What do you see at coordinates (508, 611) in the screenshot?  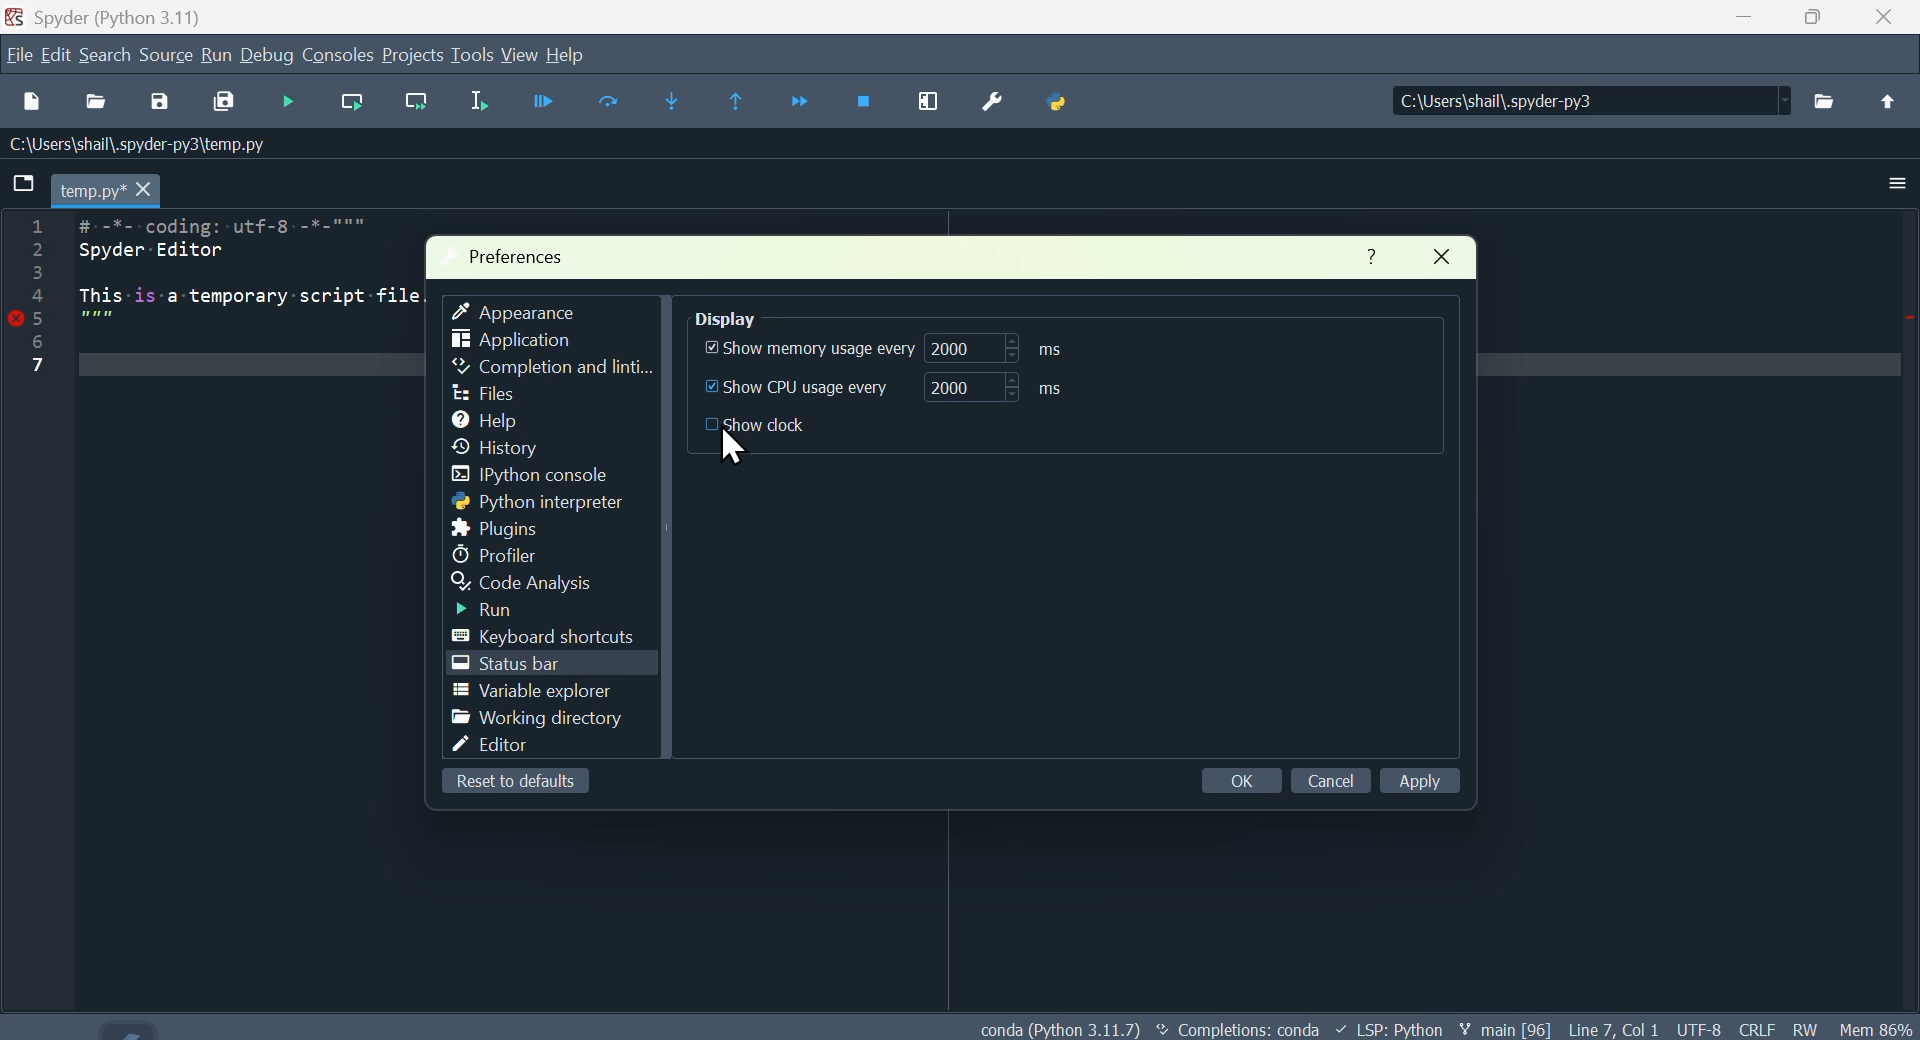 I see `Run` at bounding box center [508, 611].